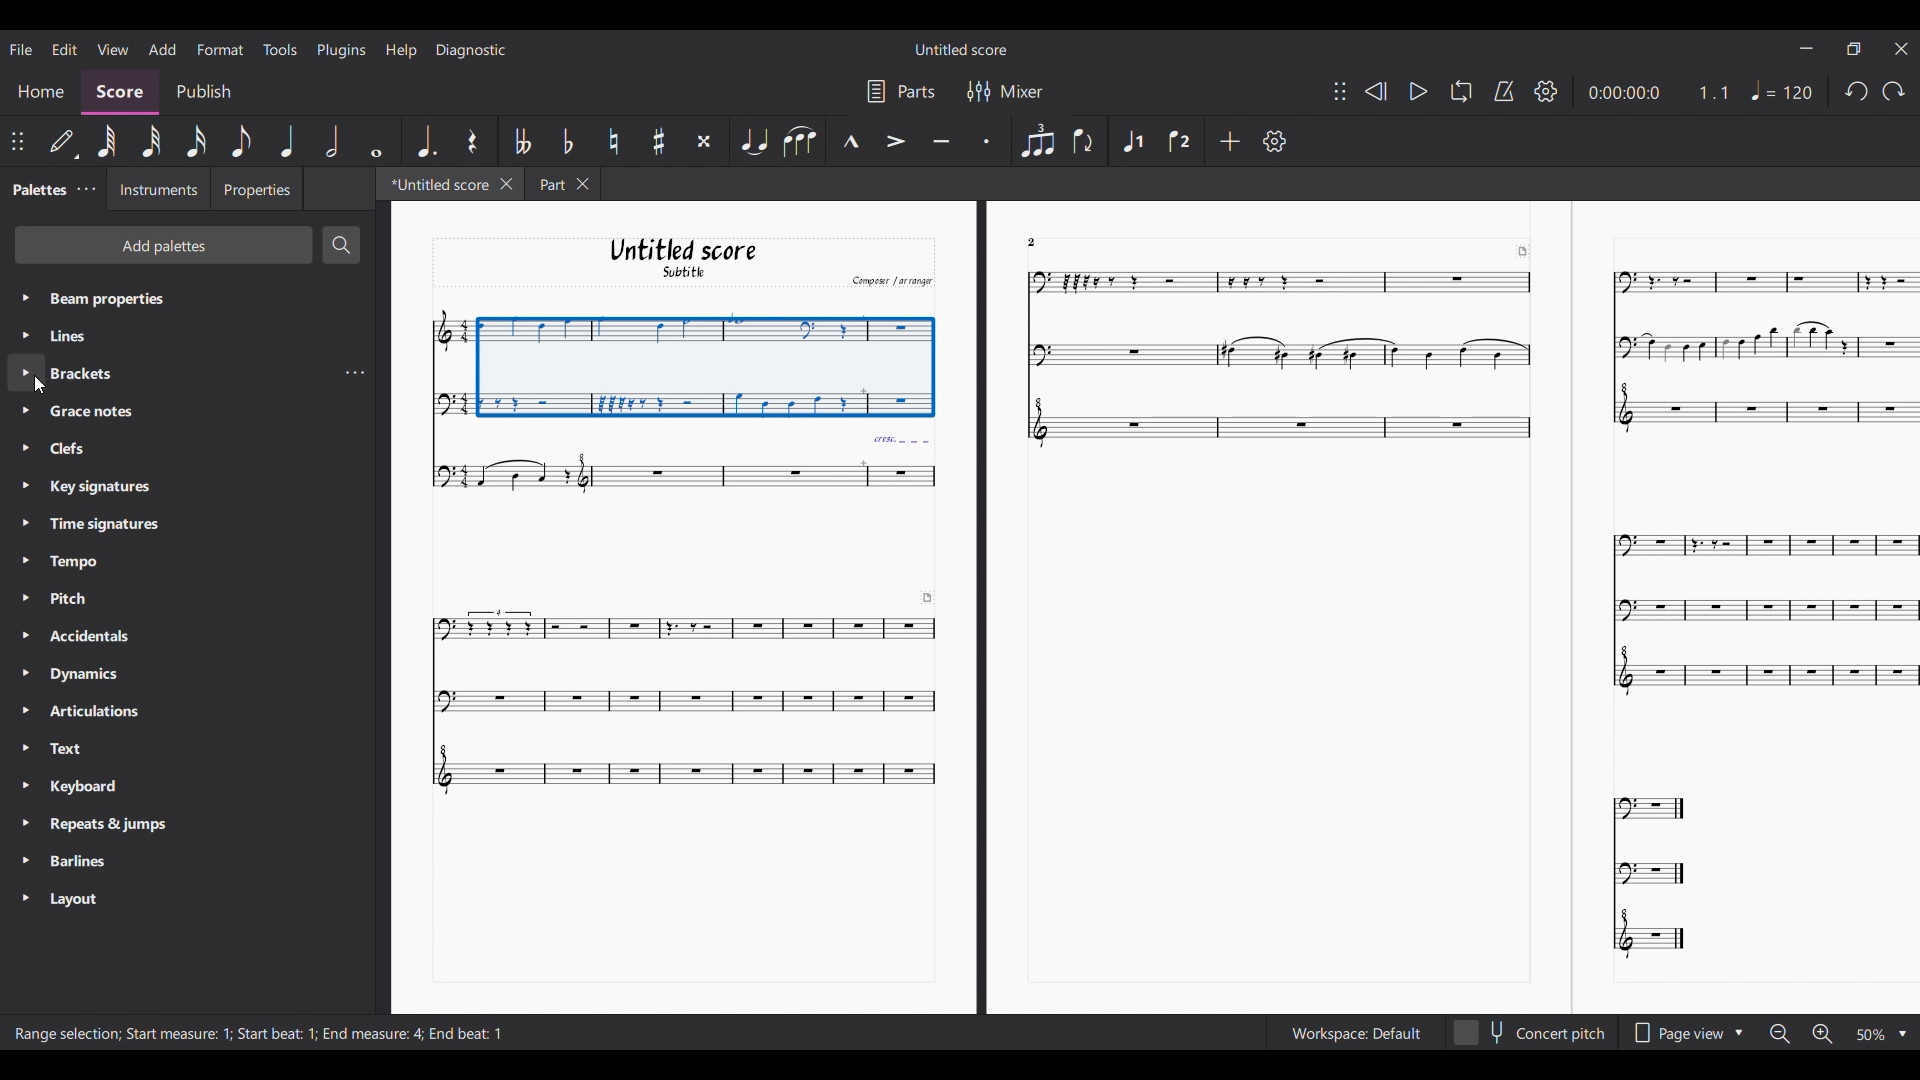 Image resolution: width=1920 pixels, height=1080 pixels. What do you see at coordinates (895, 141) in the screenshot?
I see `Accent` at bounding box center [895, 141].